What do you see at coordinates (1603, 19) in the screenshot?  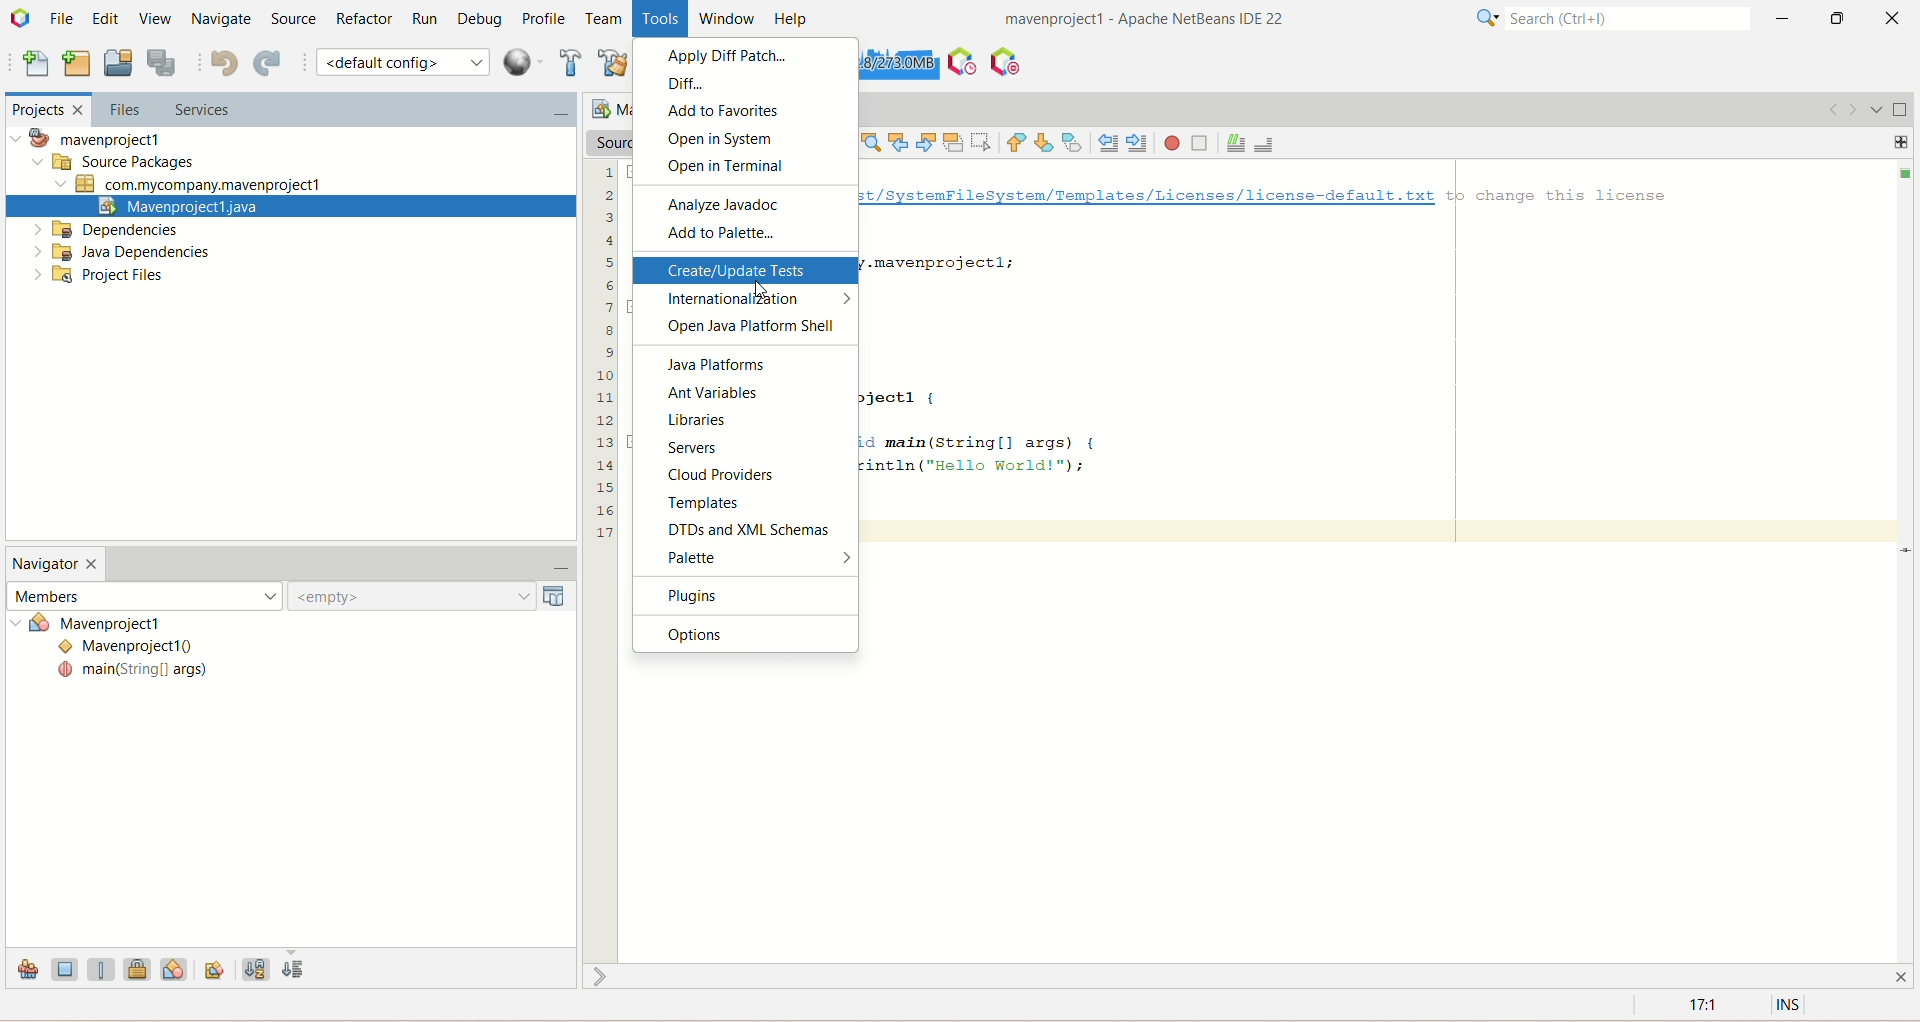 I see `search(ctrl+e)` at bounding box center [1603, 19].